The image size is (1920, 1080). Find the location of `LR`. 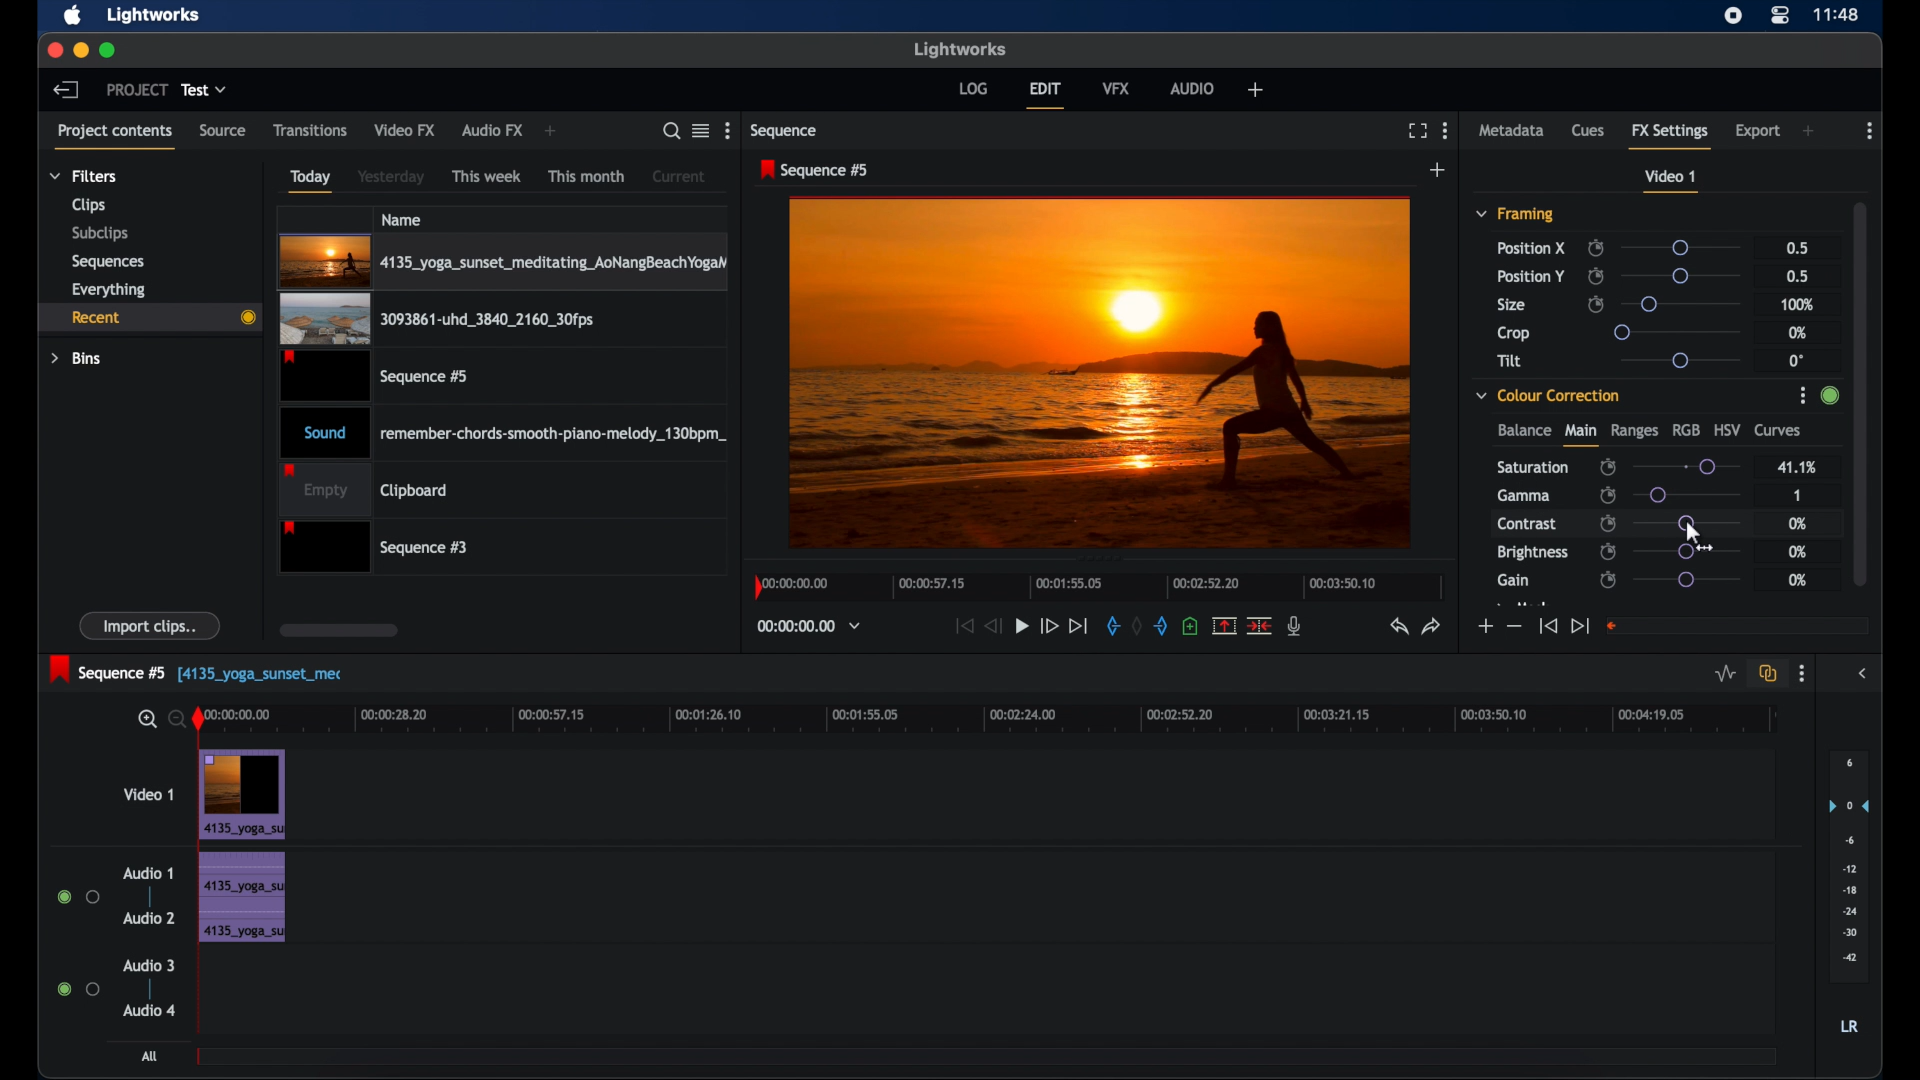

LR is located at coordinates (1849, 1027).